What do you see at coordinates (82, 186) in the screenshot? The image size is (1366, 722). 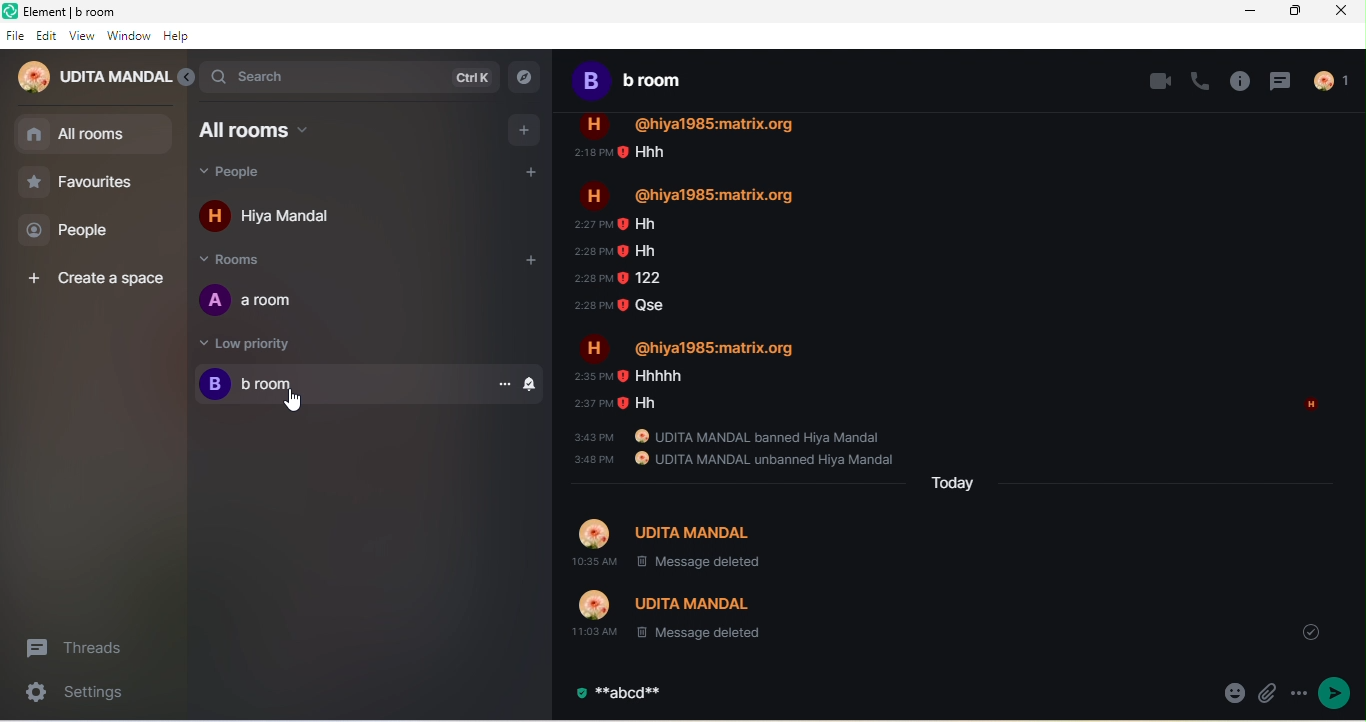 I see `favourites` at bounding box center [82, 186].